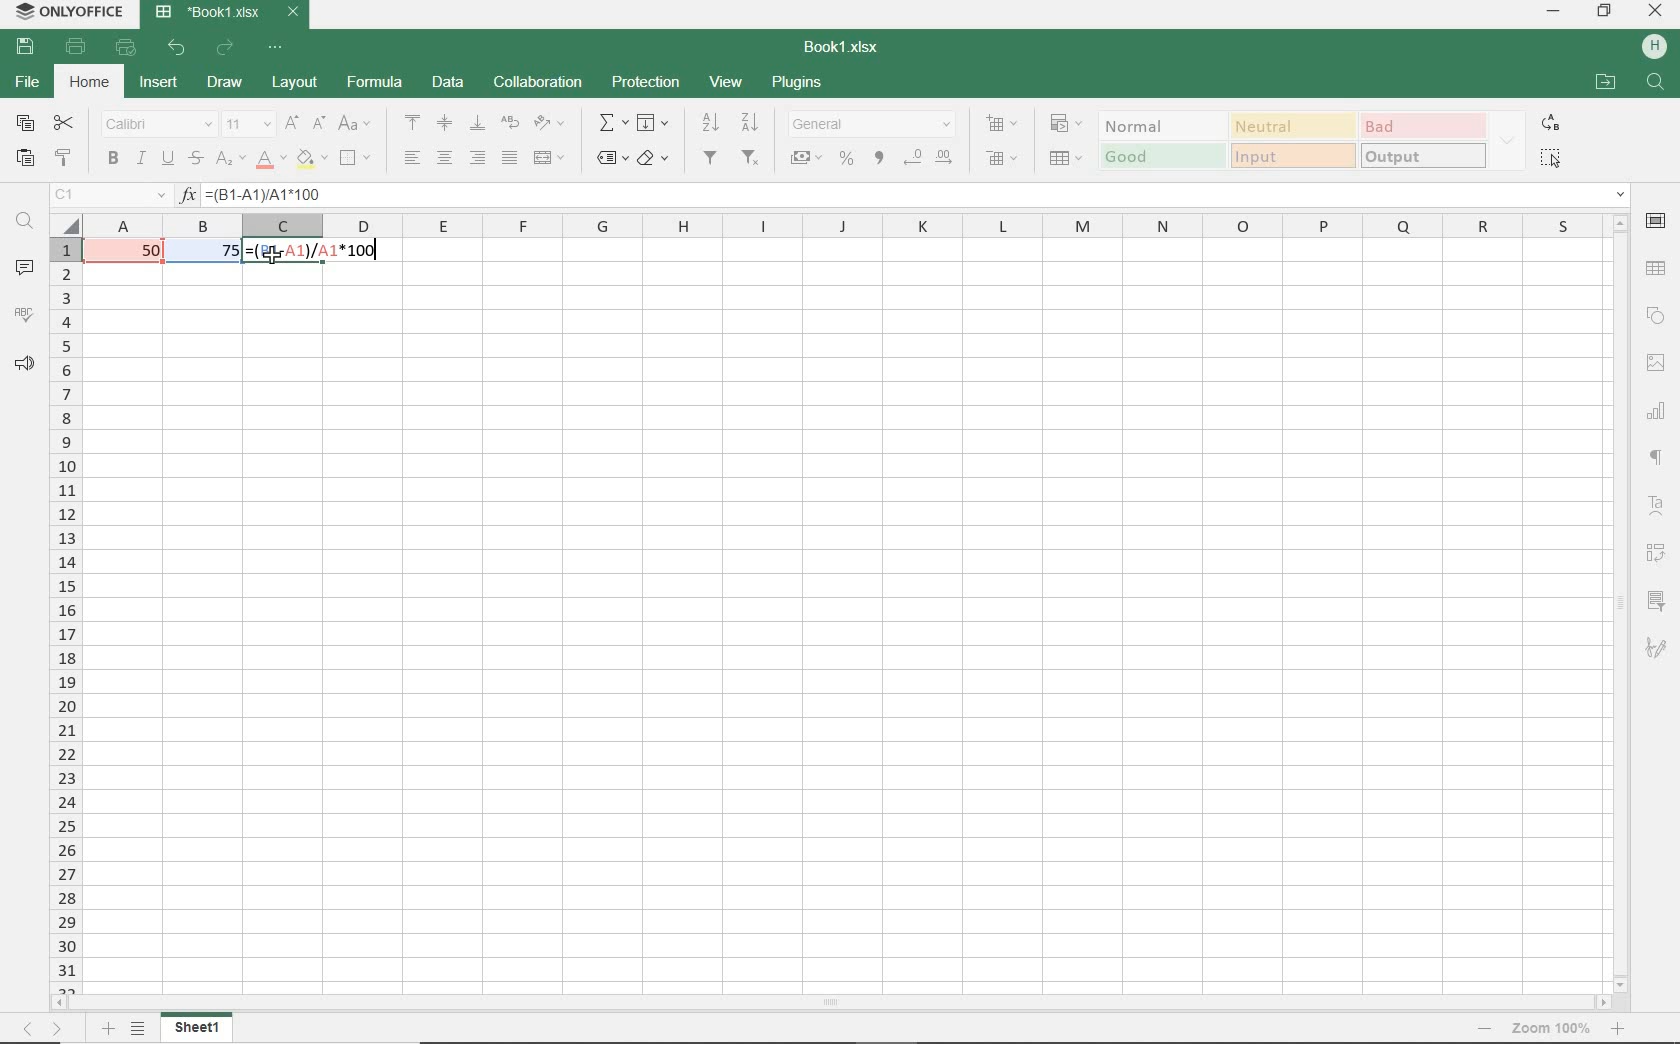  What do you see at coordinates (1656, 315) in the screenshot?
I see `shapes` at bounding box center [1656, 315].